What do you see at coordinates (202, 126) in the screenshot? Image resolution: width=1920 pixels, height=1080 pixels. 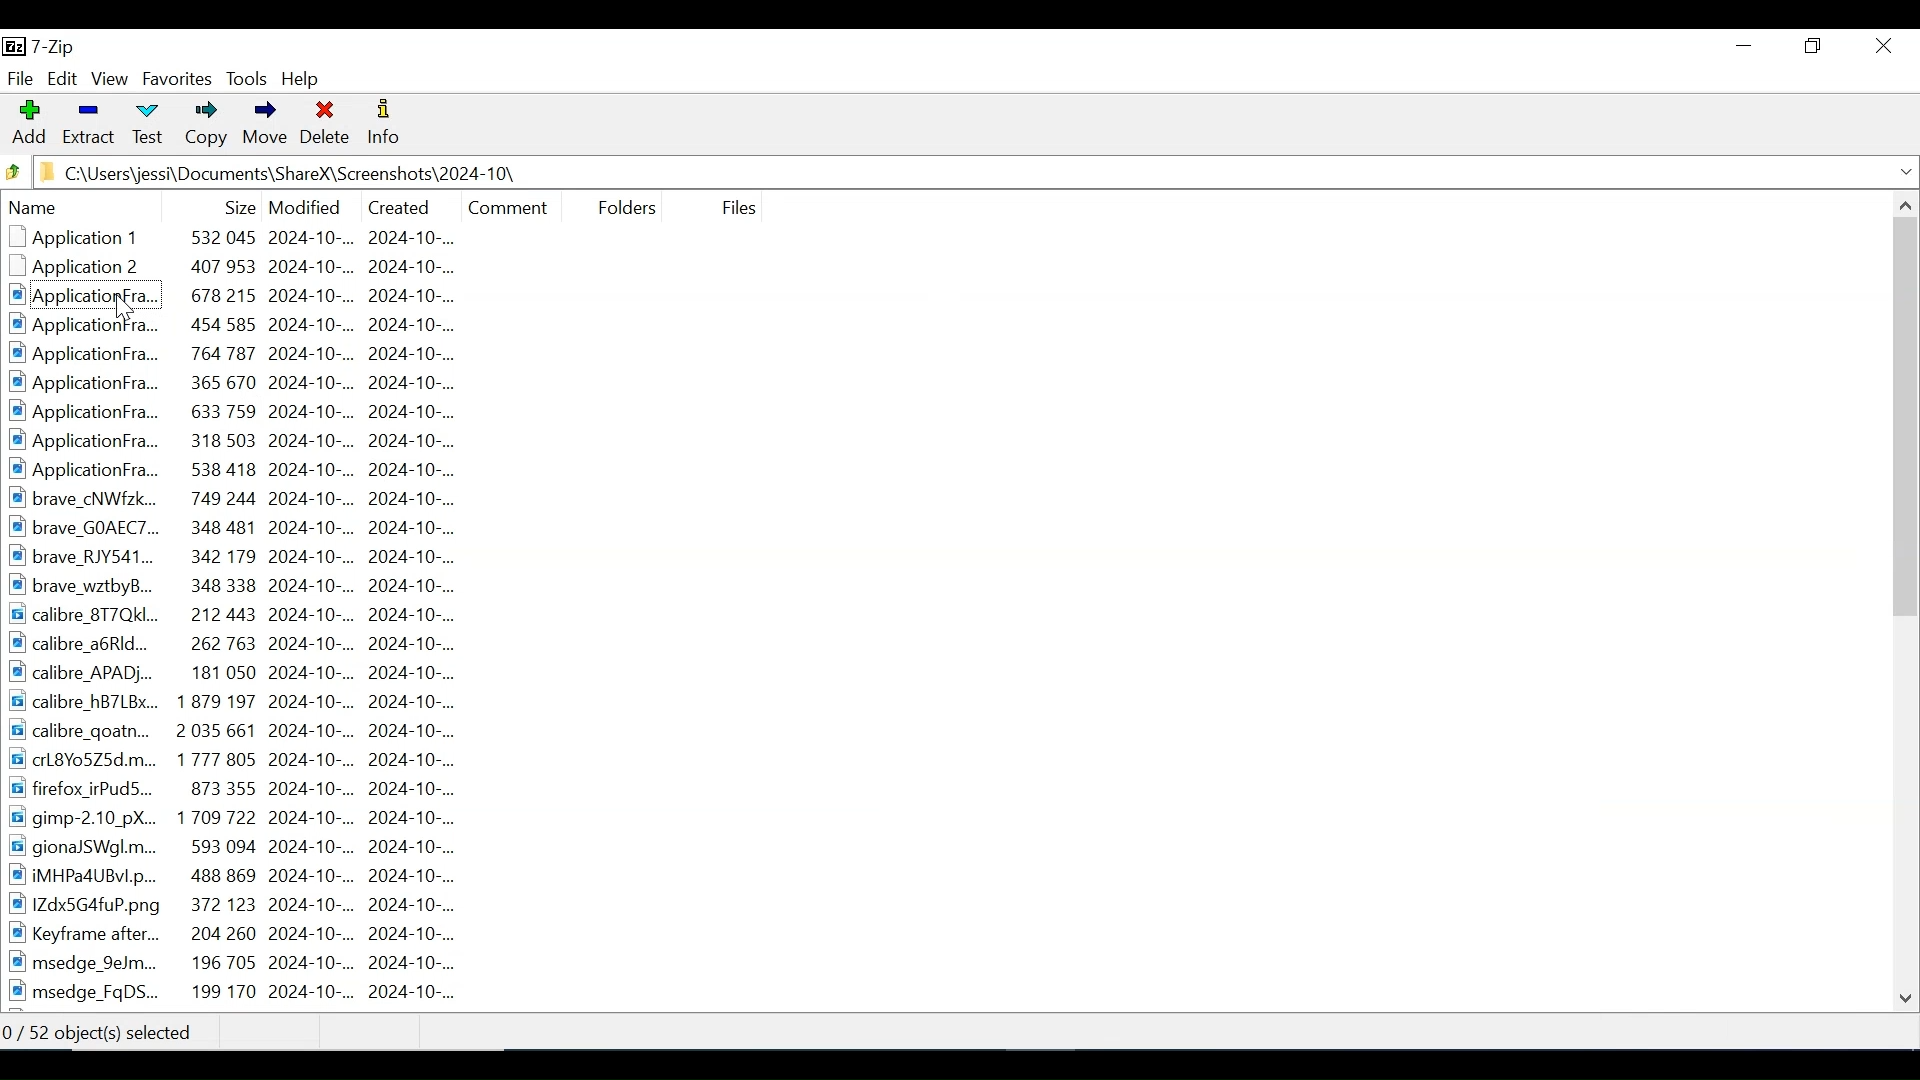 I see `Copy` at bounding box center [202, 126].